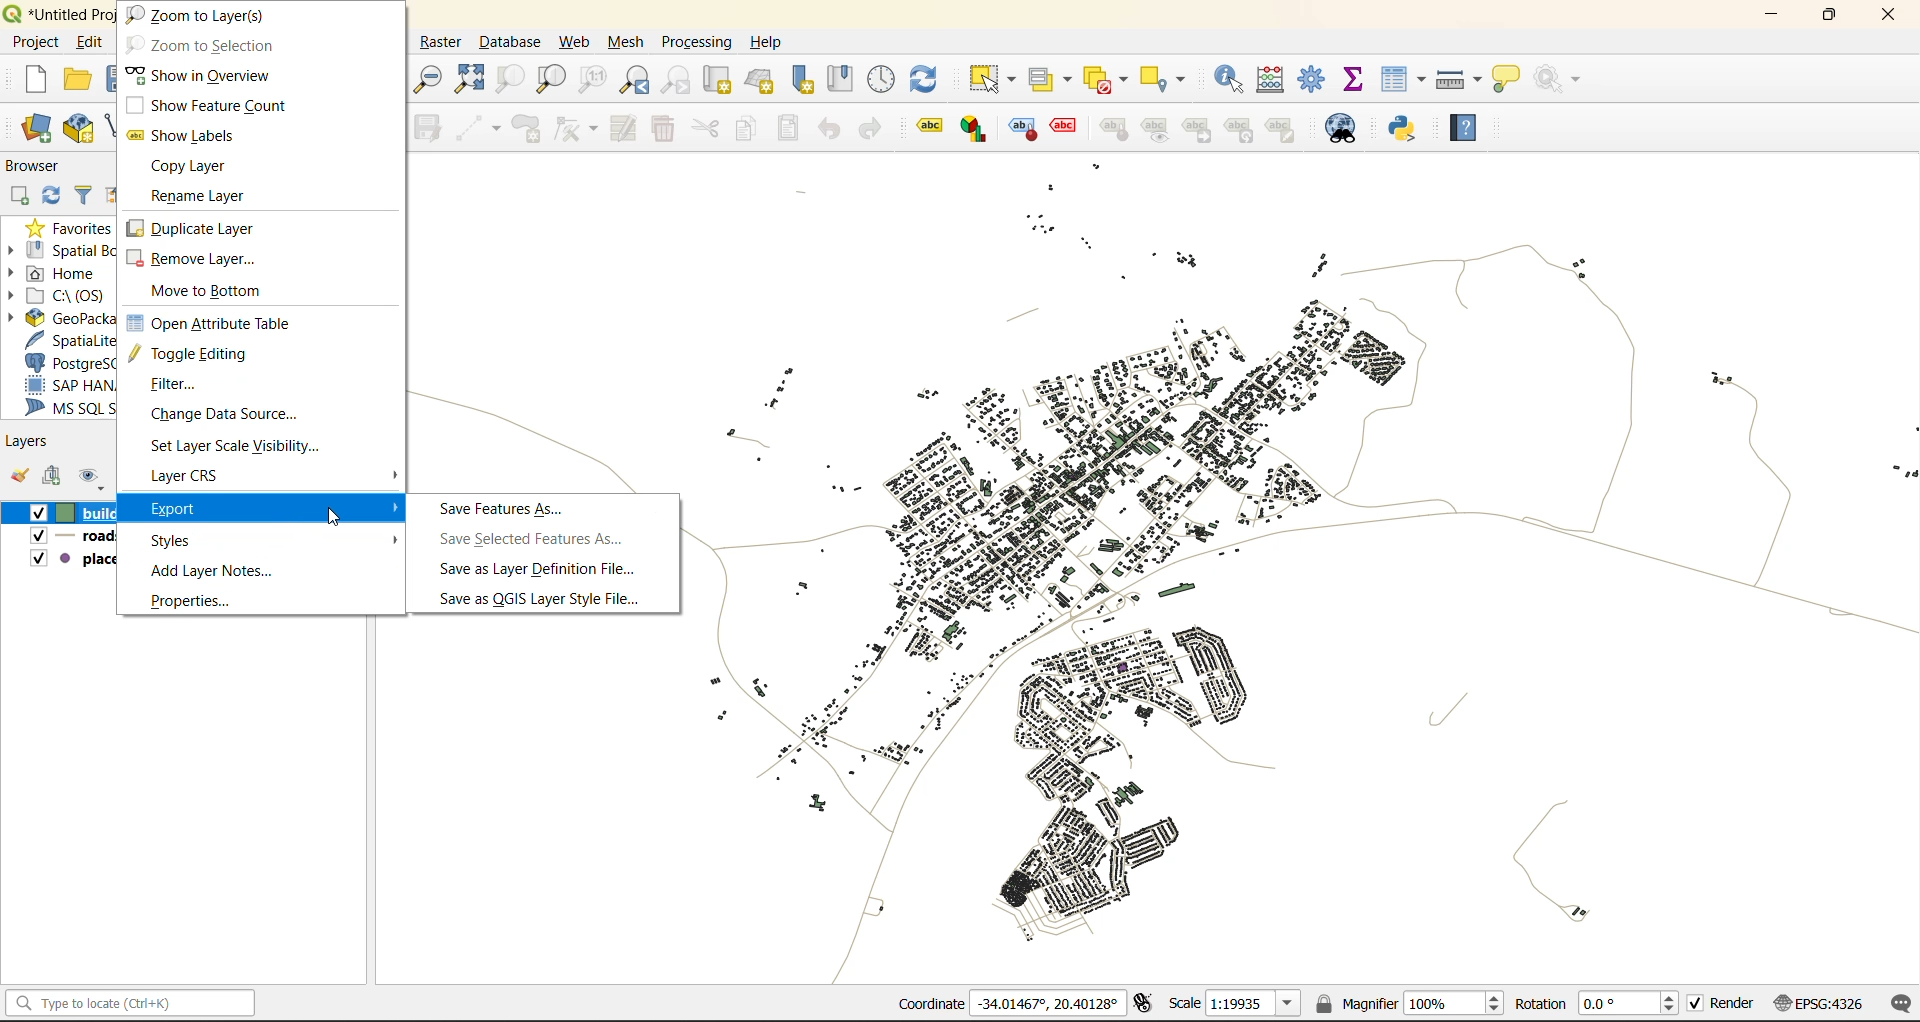 This screenshot has height=1022, width=1920. Describe the element at coordinates (833, 127) in the screenshot. I see `undo` at that location.